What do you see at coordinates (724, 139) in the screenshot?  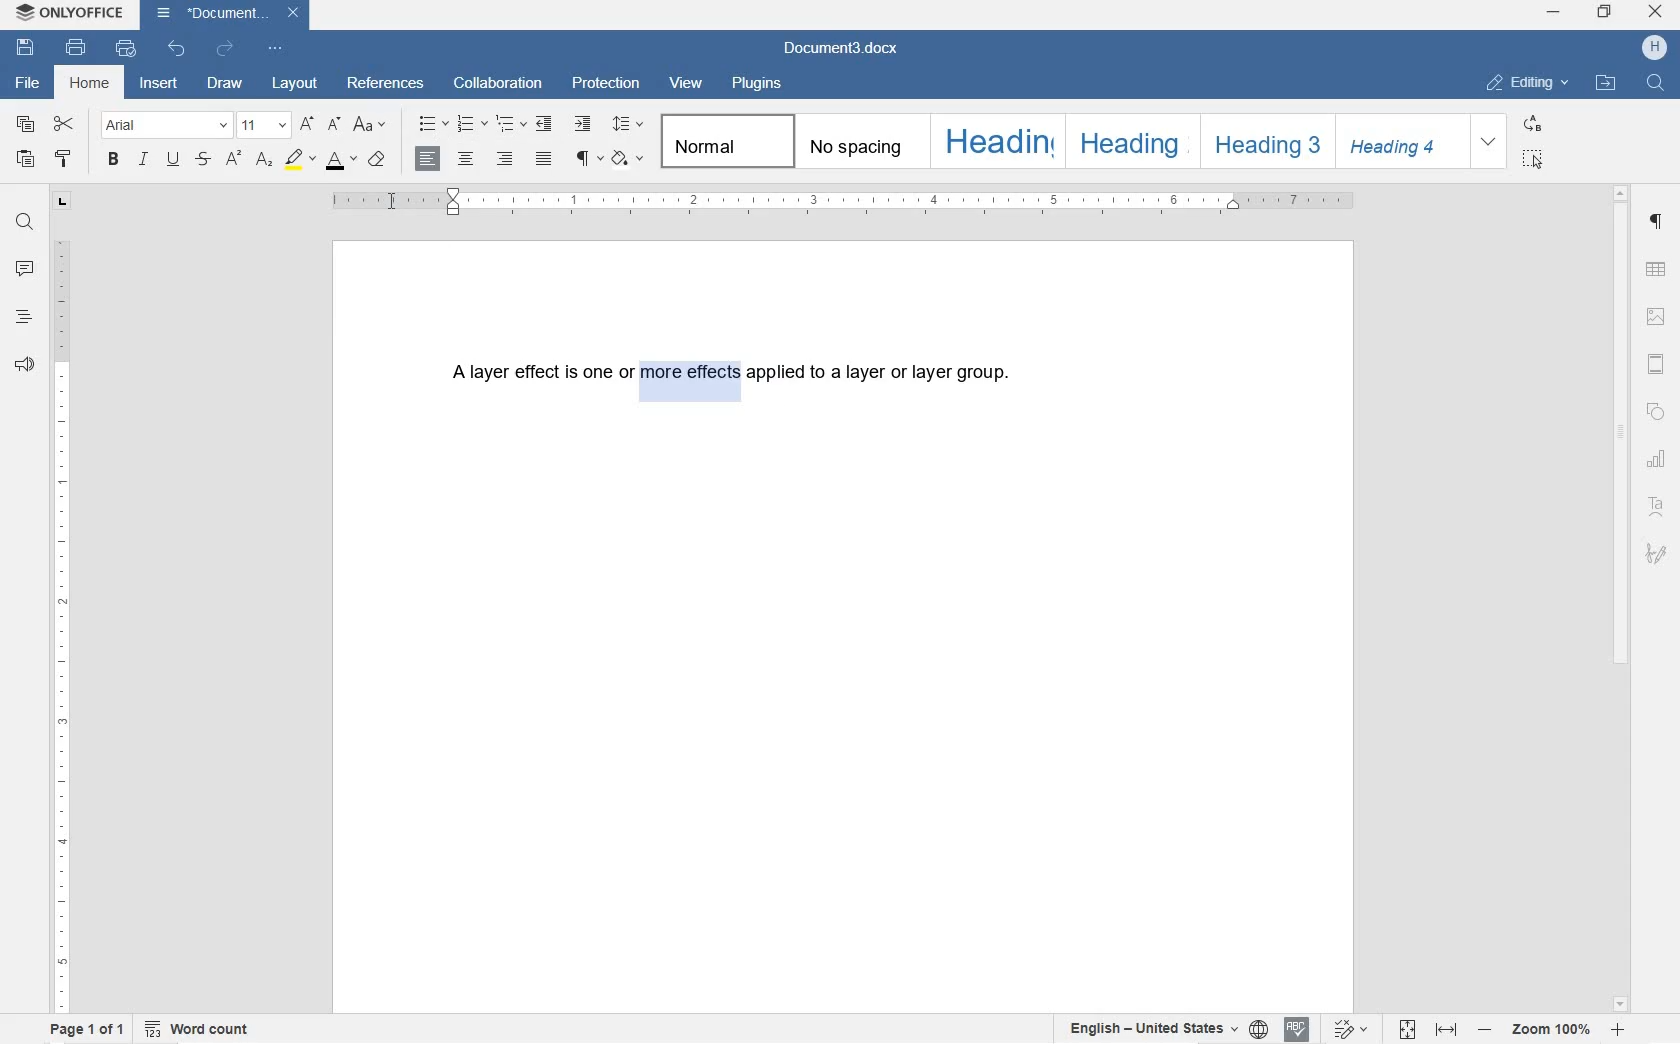 I see `NORMAL` at bounding box center [724, 139].